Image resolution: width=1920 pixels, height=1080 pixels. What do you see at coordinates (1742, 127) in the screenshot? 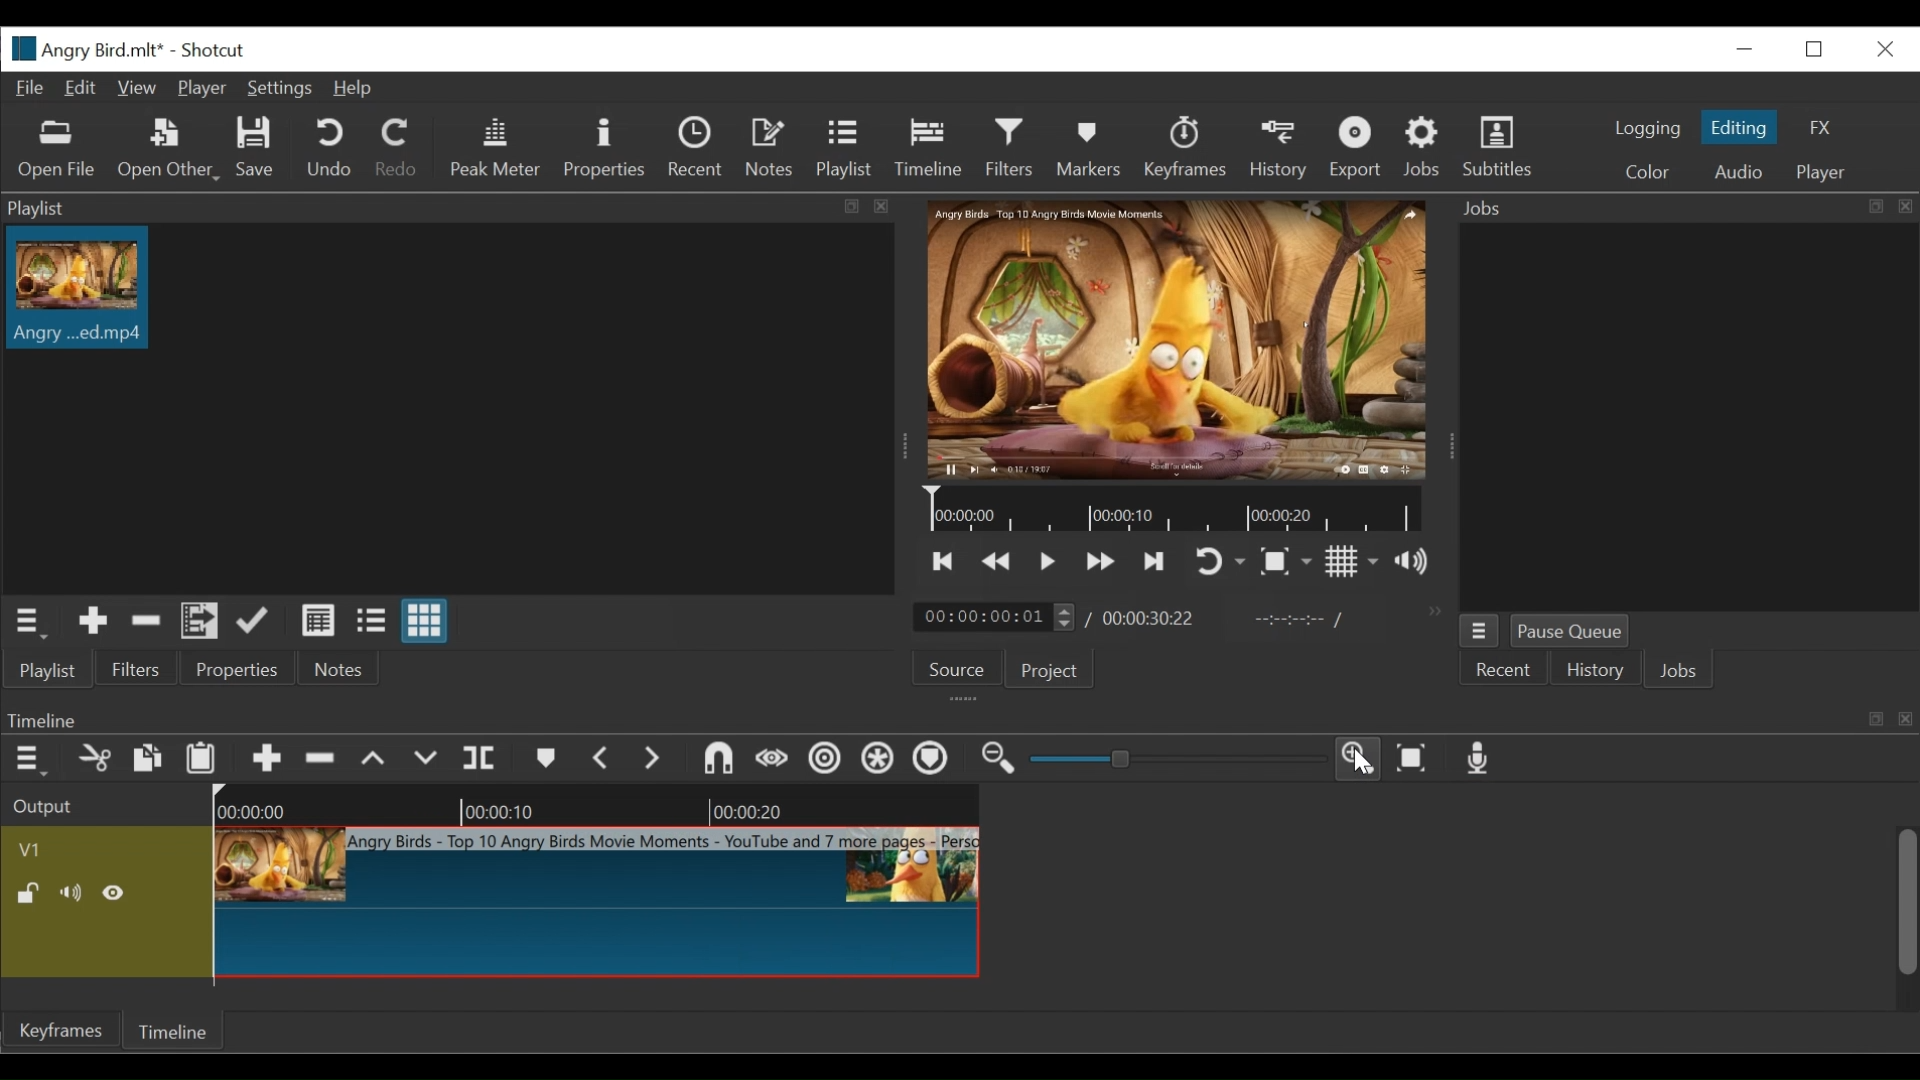
I see `Editing` at bounding box center [1742, 127].